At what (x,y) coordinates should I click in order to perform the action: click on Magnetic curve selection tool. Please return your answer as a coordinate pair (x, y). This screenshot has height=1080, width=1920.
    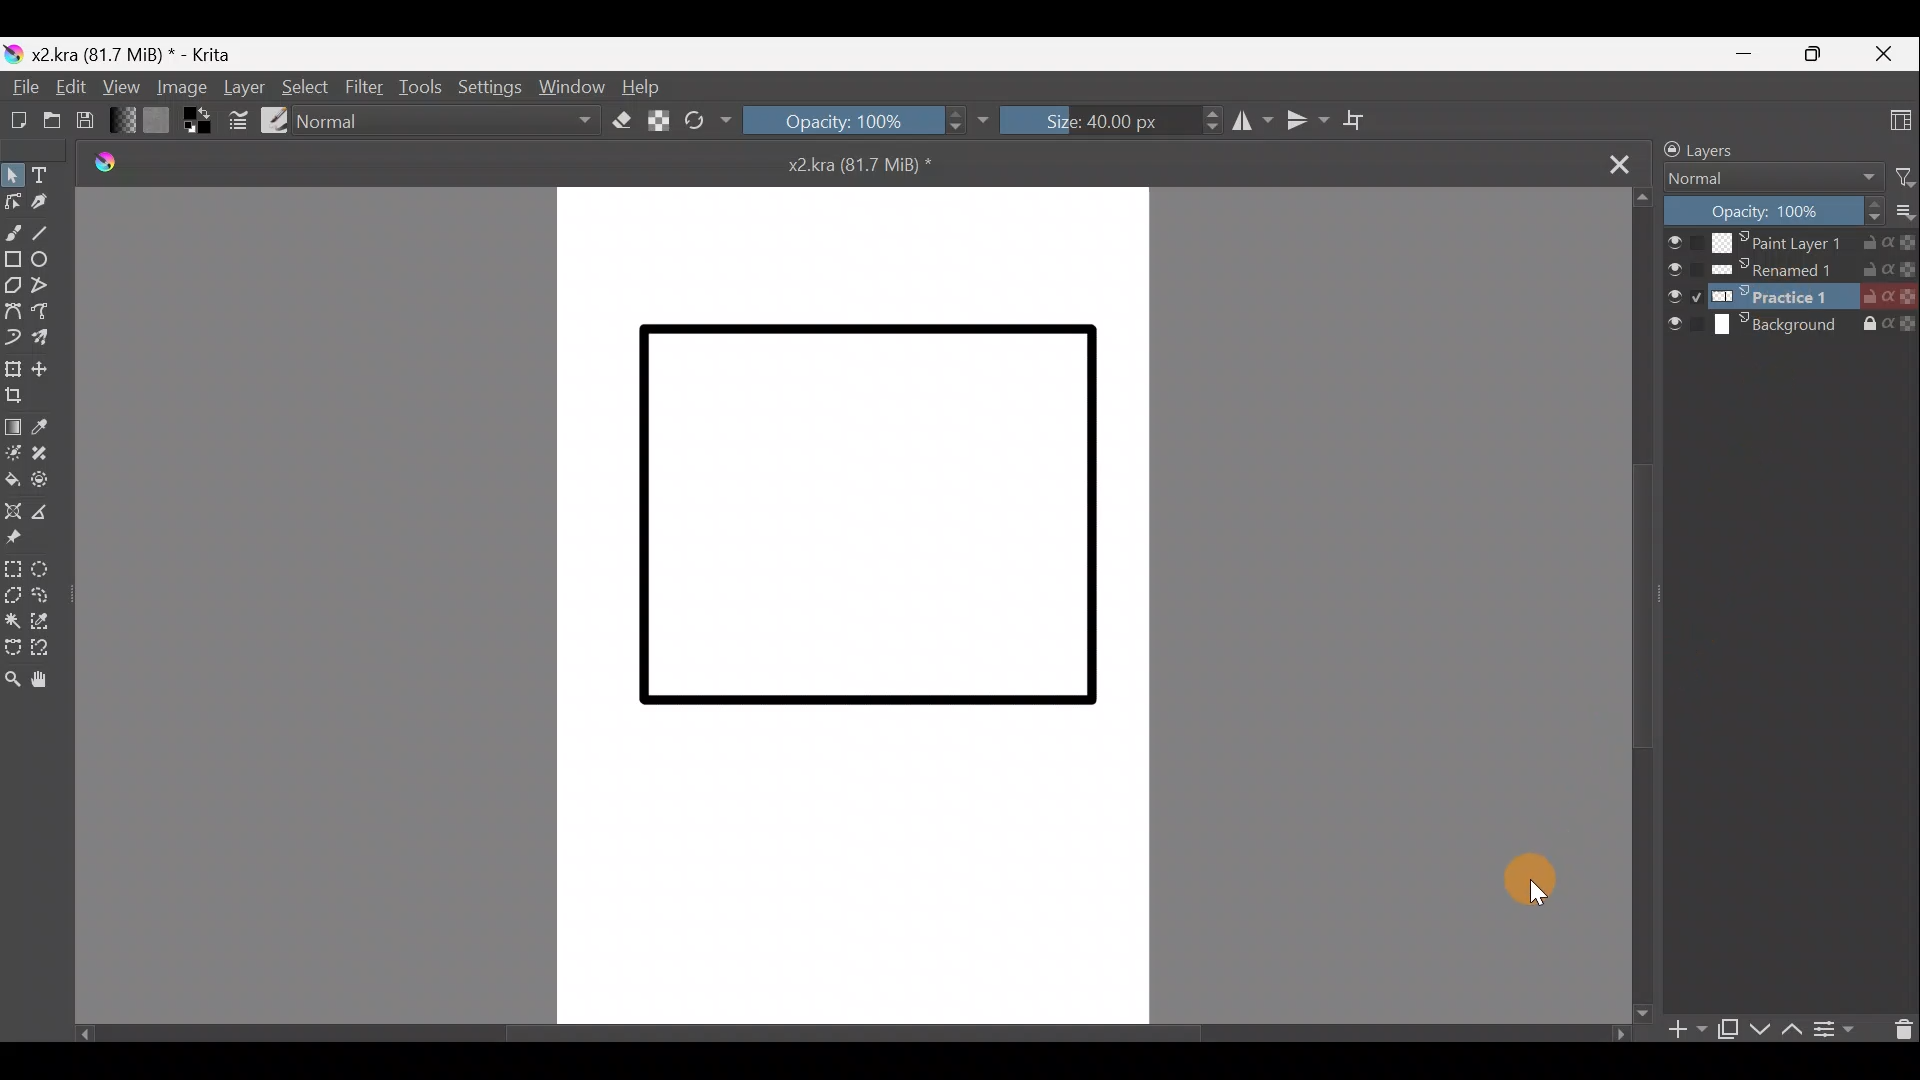
    Looking at the image, I should click on (46, 648).